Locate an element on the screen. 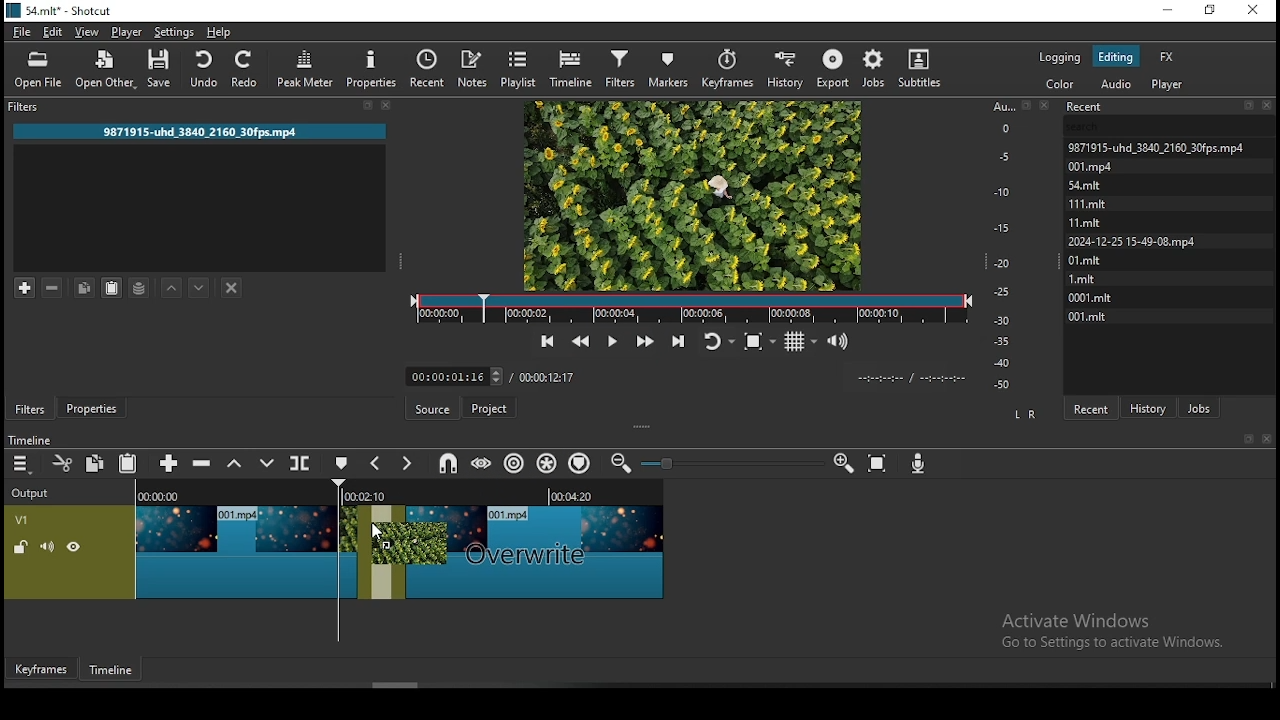  play quickly forwards is located at coordinates (642, 339).